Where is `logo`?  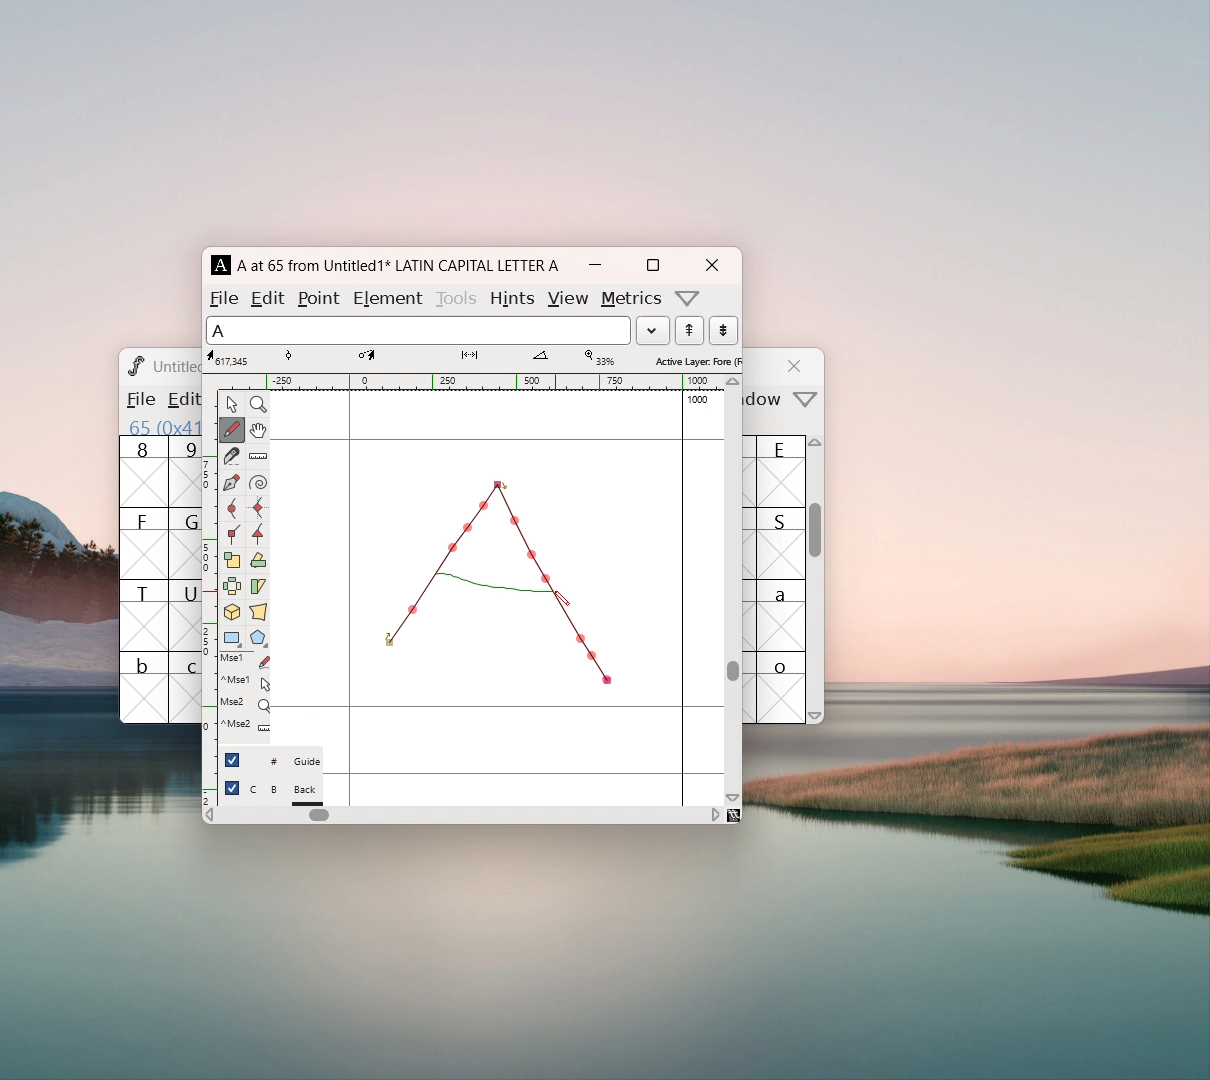
logo is located at coordinates (134, 365).